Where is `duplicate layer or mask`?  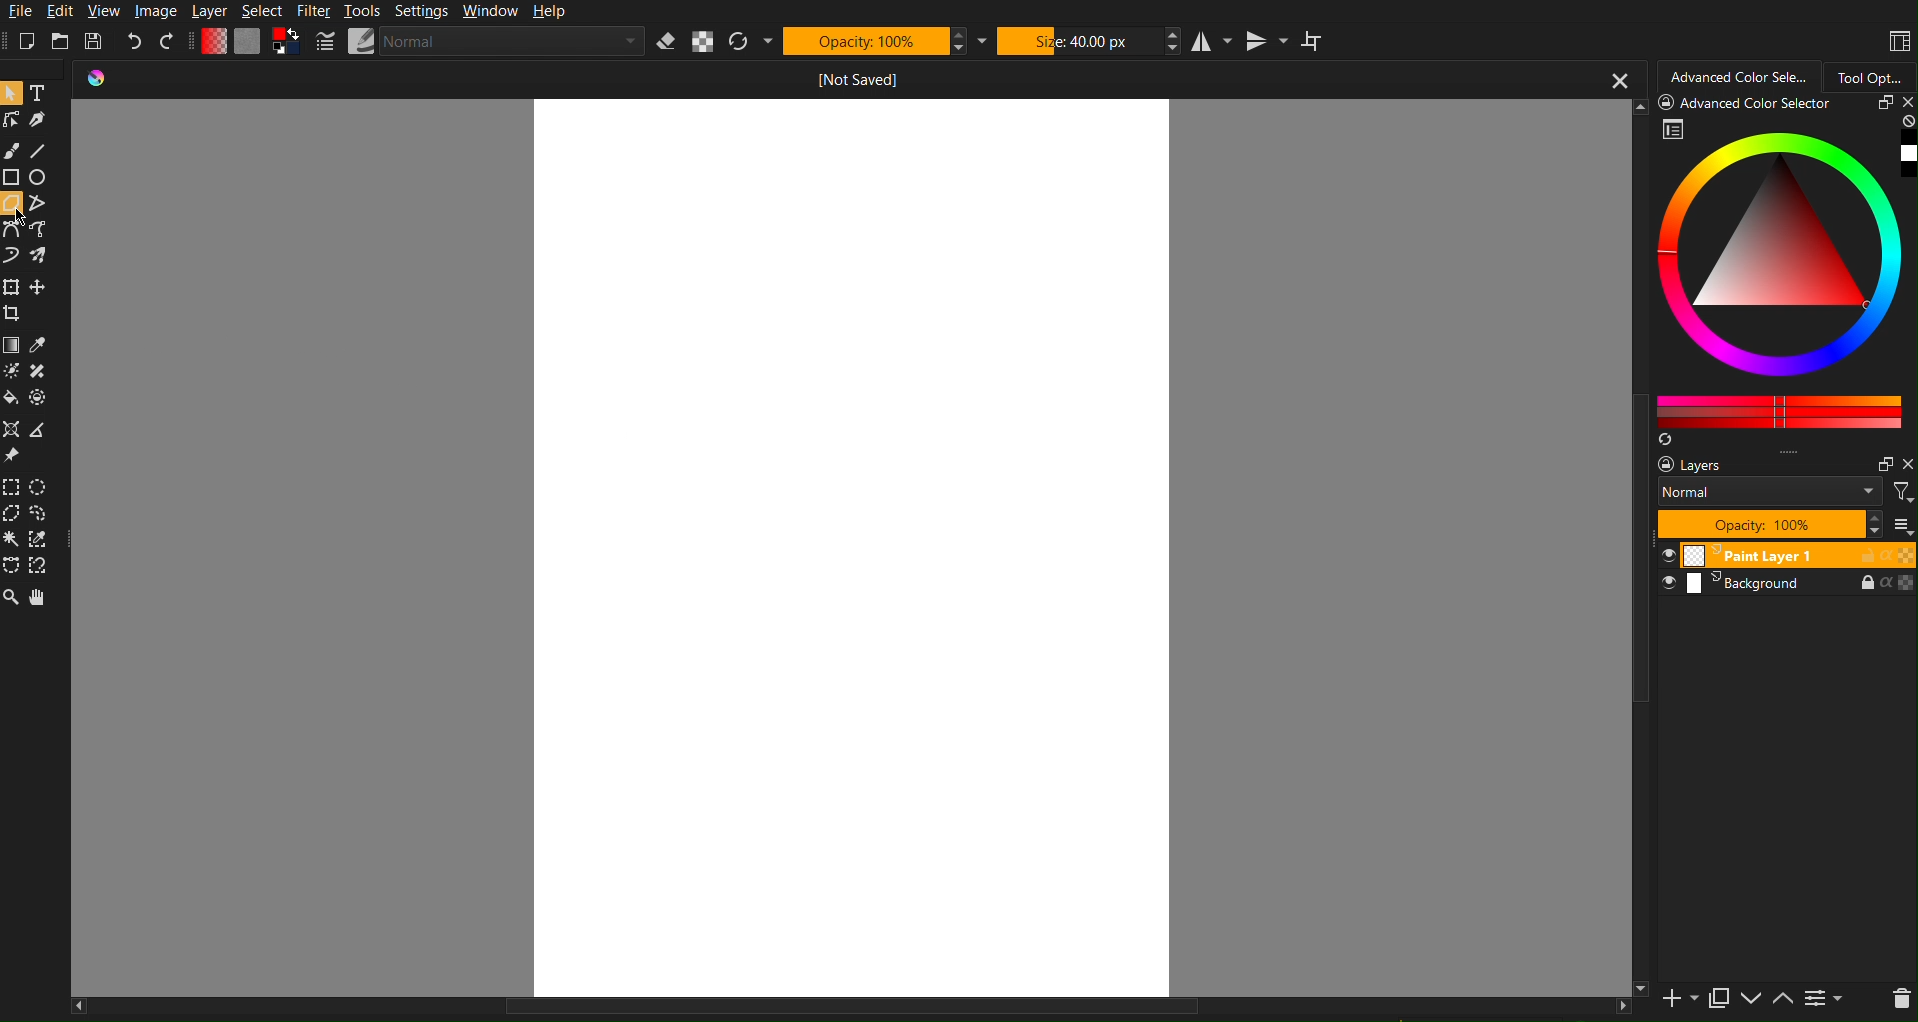 duplicate layer or mask is located at coordinates (1719, 1000).